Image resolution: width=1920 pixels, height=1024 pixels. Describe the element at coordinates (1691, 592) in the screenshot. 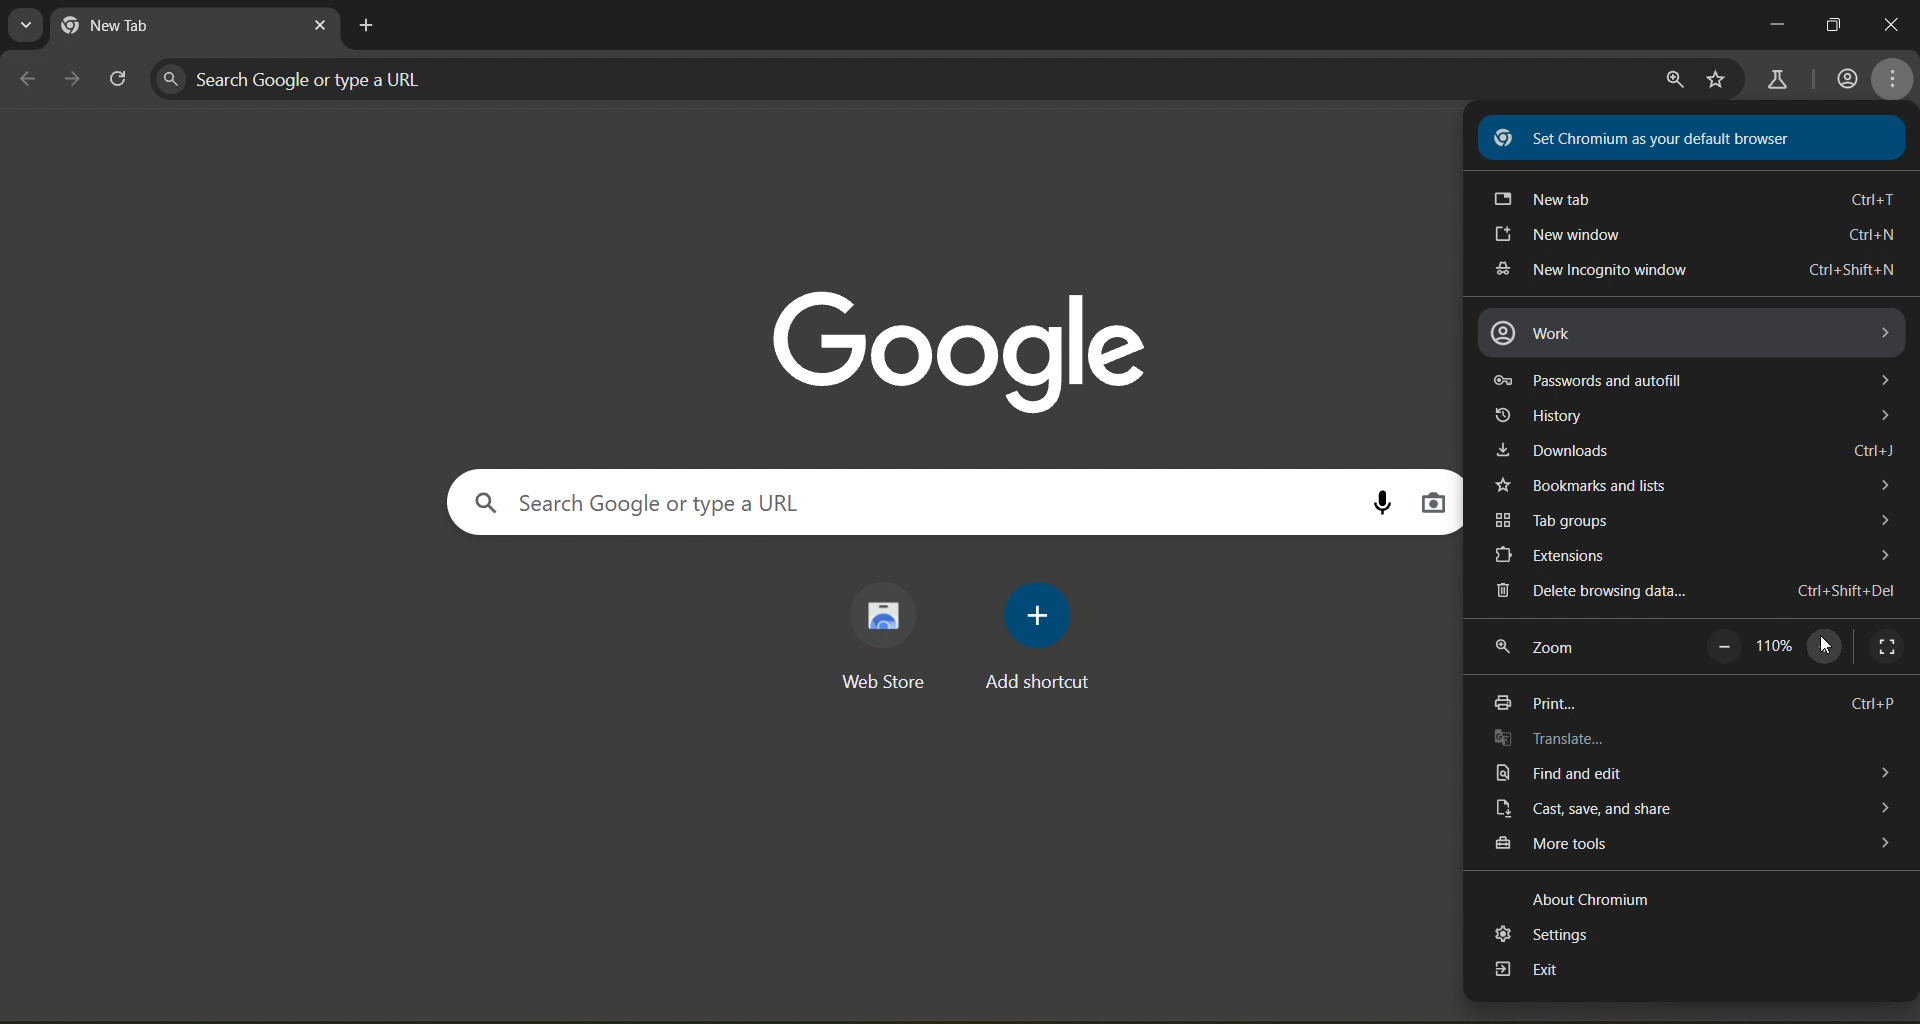

I see `delete brosing data` at that location.